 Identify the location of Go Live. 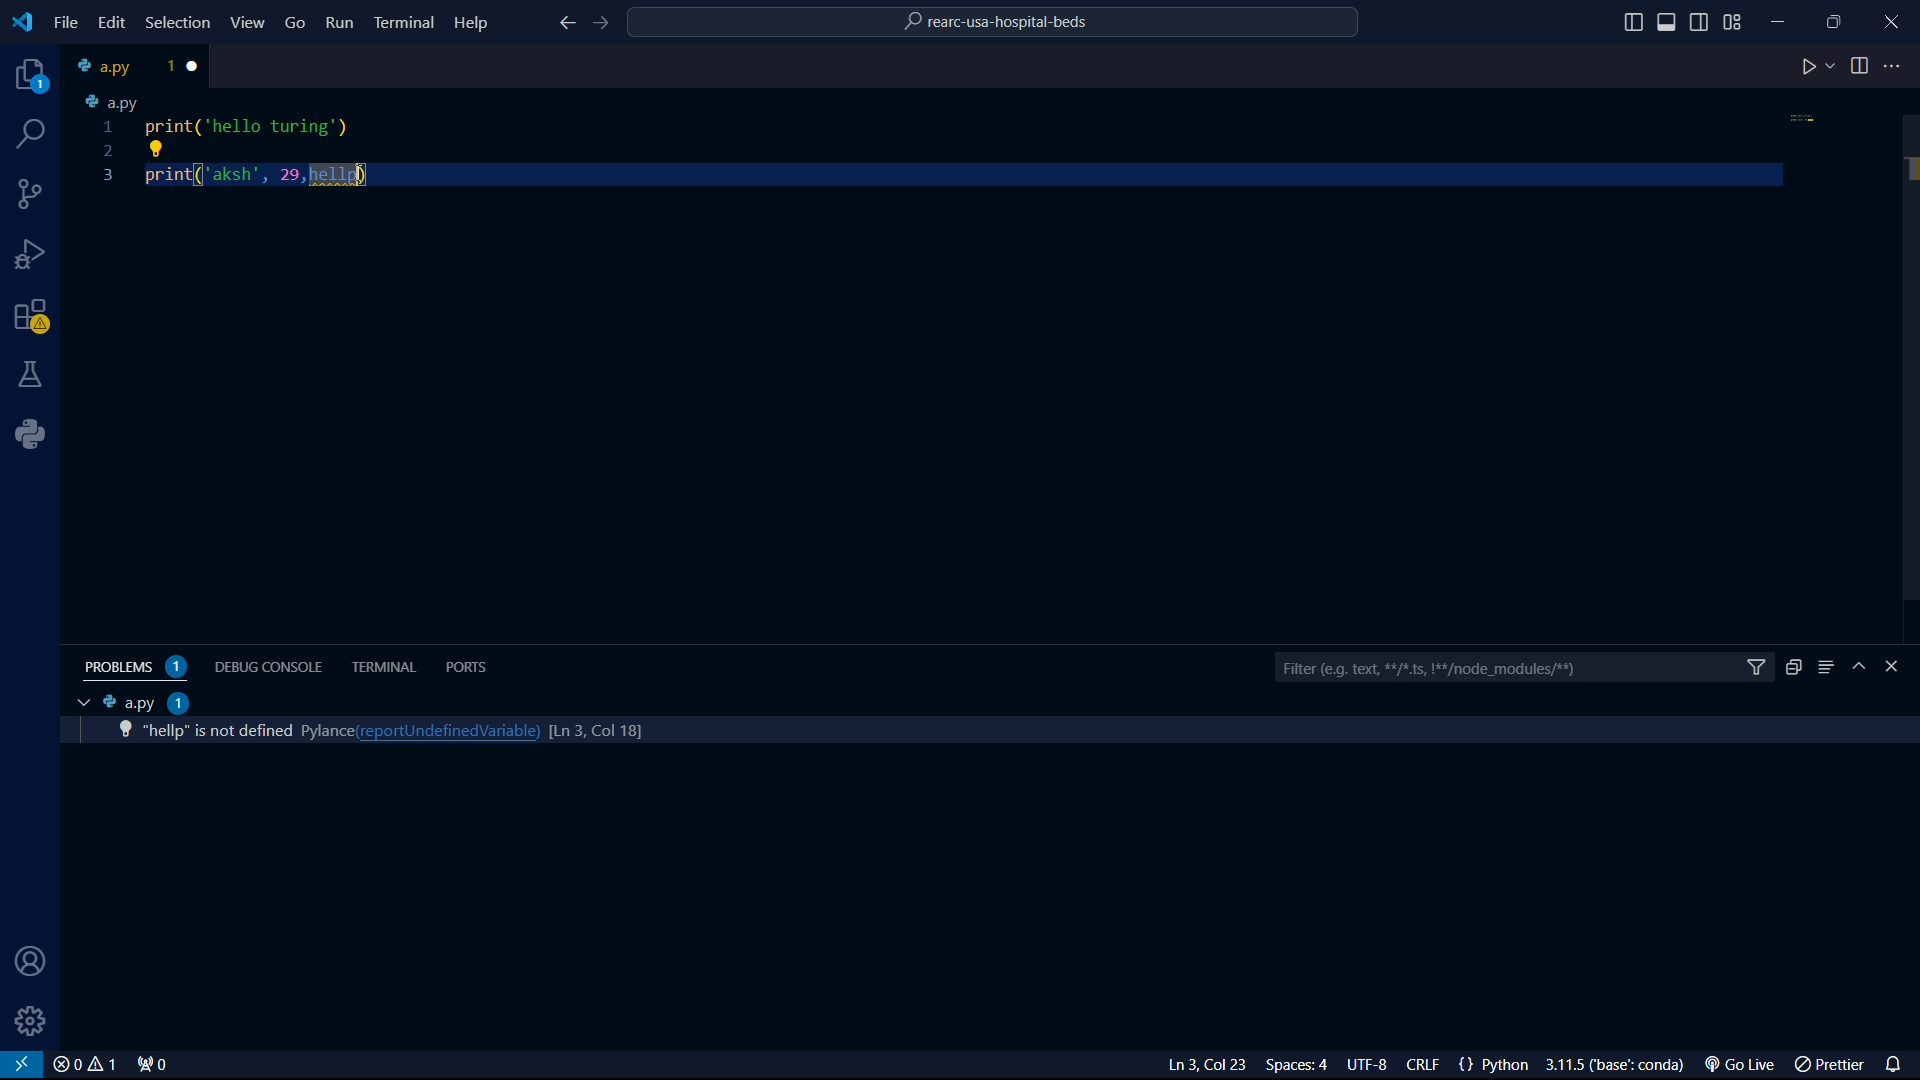
(1745, 1065).